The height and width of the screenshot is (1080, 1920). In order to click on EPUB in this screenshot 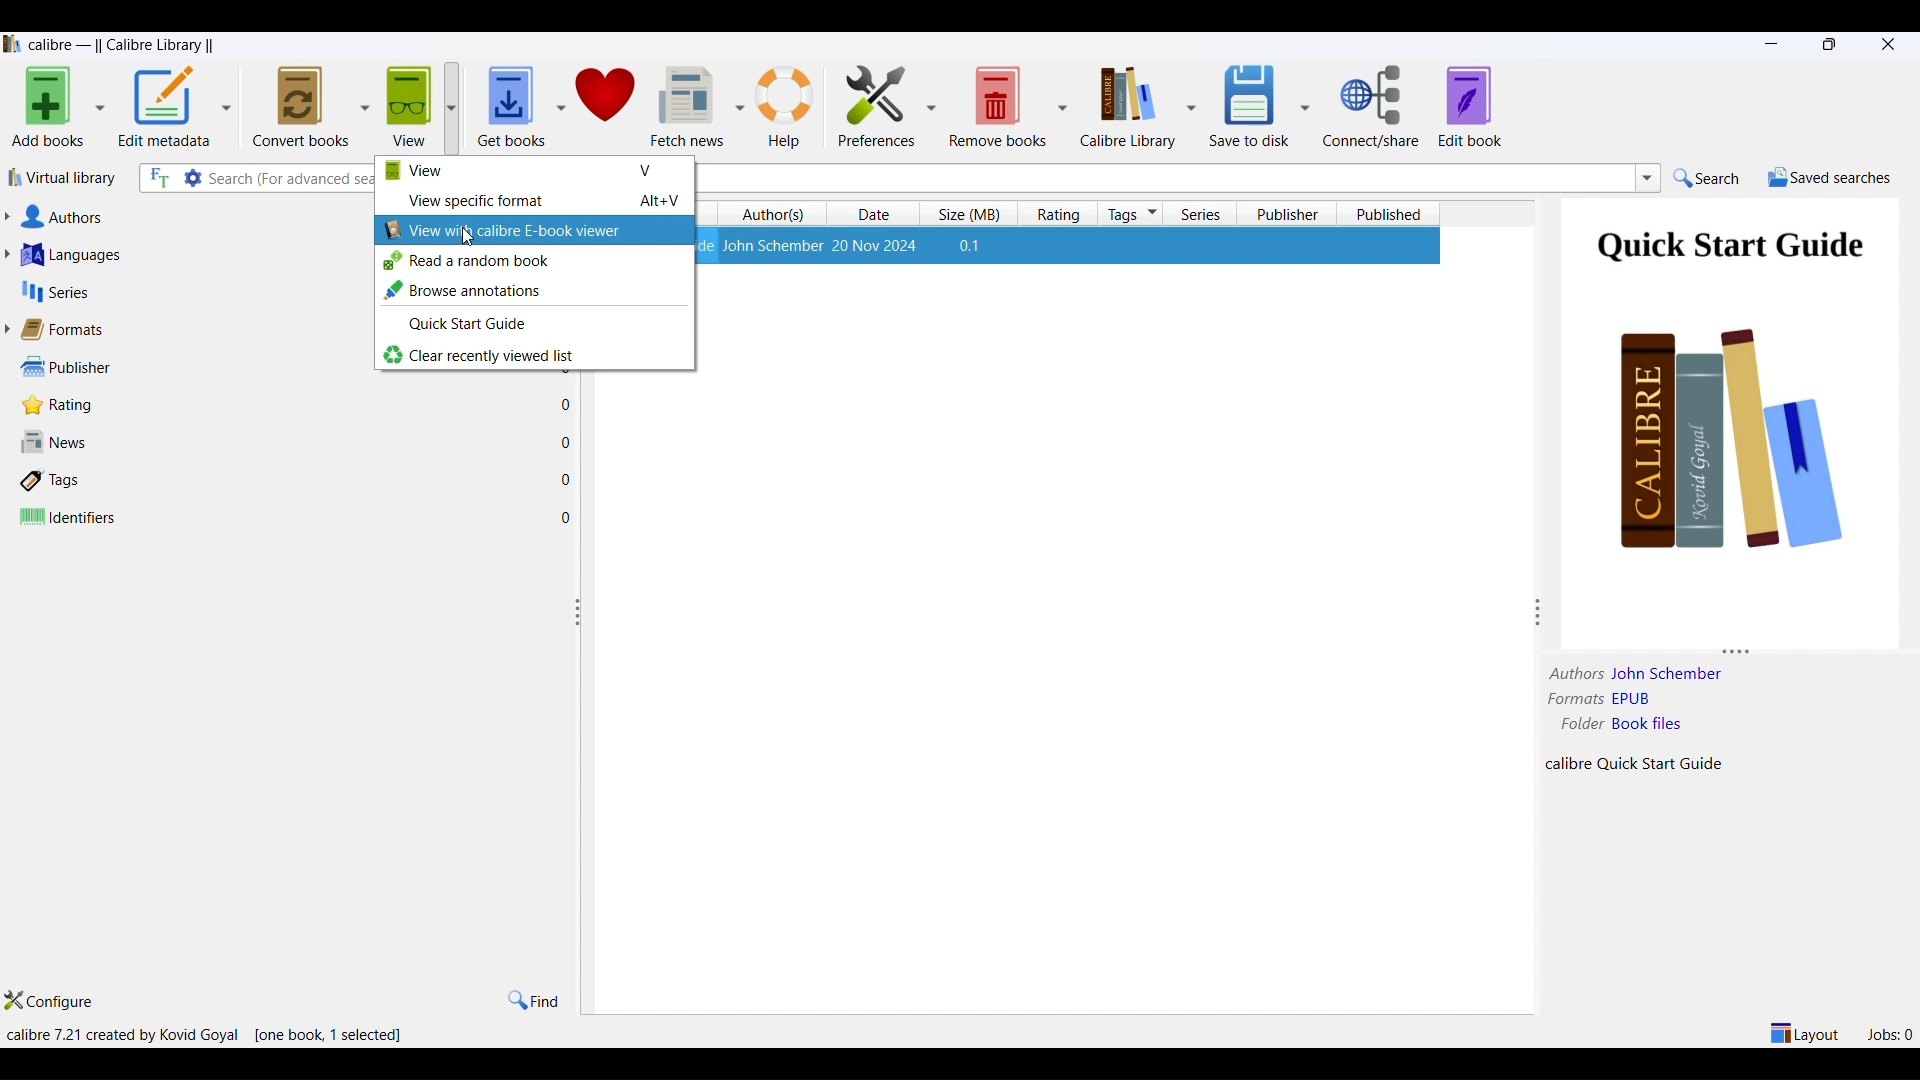, I will do `click(1681, 701)`.